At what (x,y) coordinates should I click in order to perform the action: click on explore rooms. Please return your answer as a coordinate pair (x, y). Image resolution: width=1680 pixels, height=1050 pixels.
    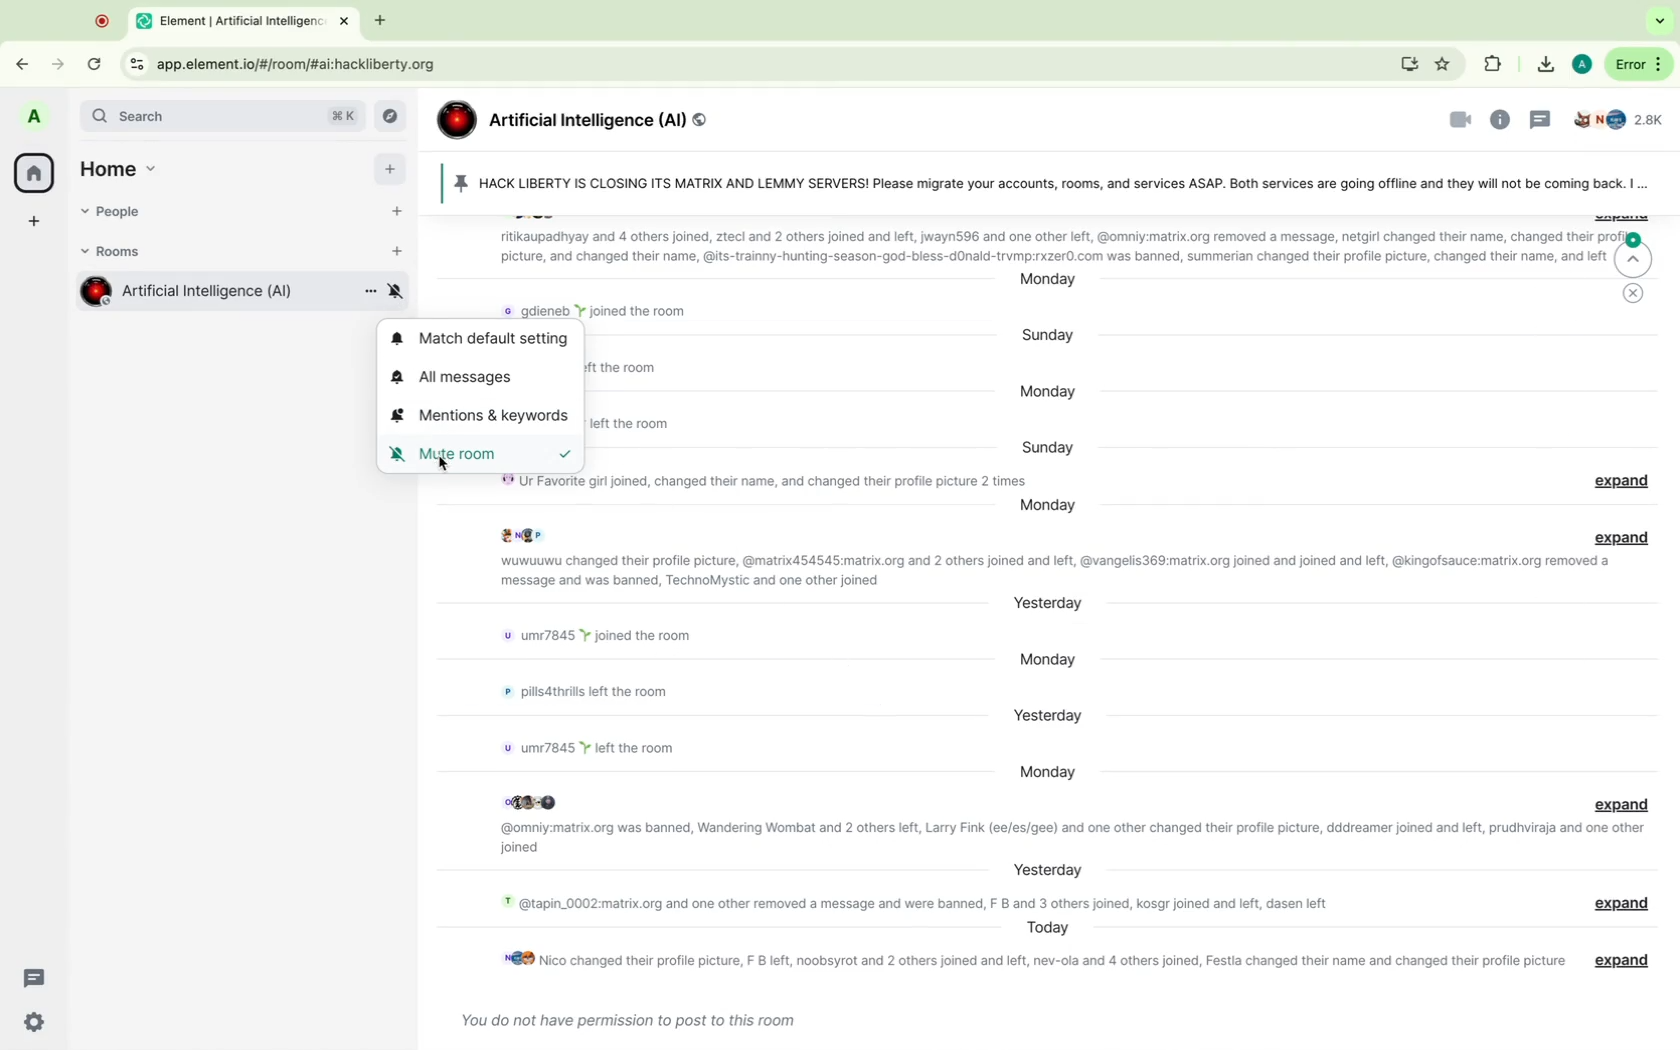
    Looking at the image, I should click on (391, 116).